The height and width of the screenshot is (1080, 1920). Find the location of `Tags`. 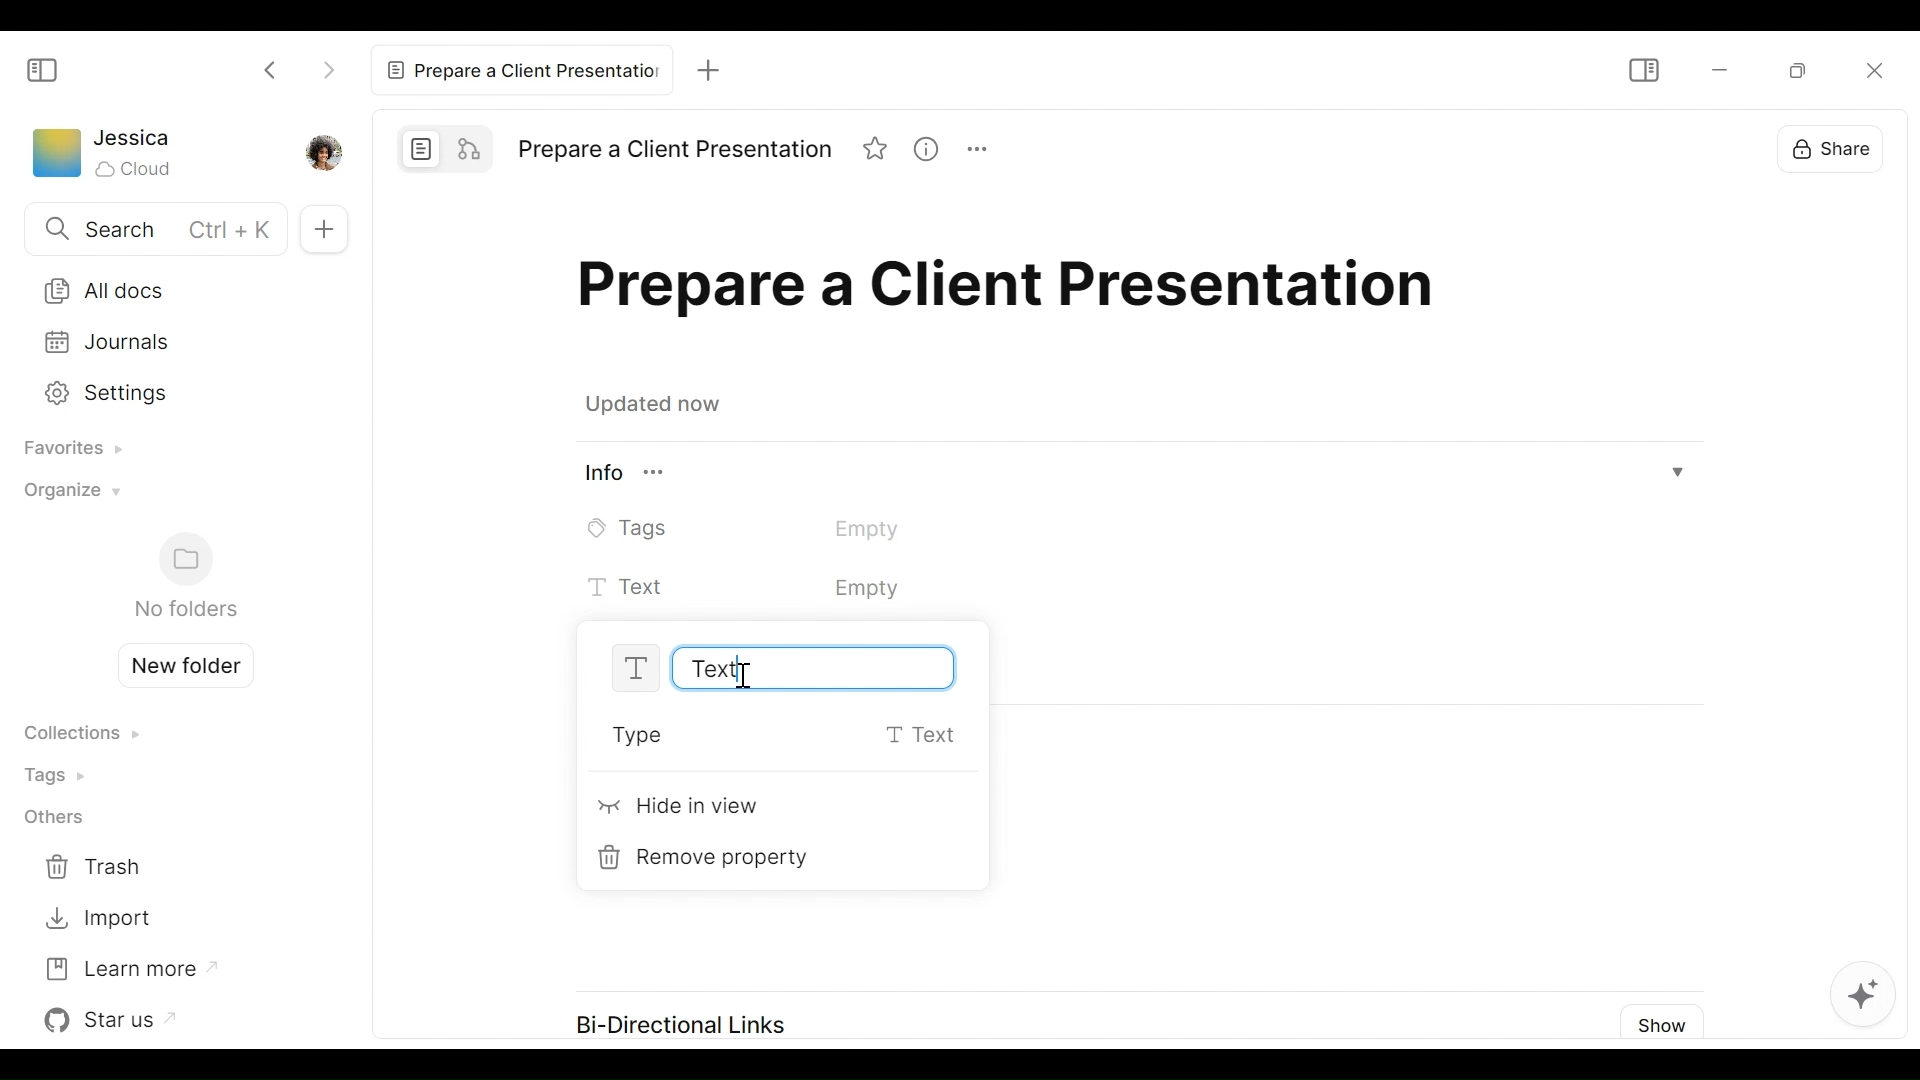

Tags is located at coordinates (61, 774).